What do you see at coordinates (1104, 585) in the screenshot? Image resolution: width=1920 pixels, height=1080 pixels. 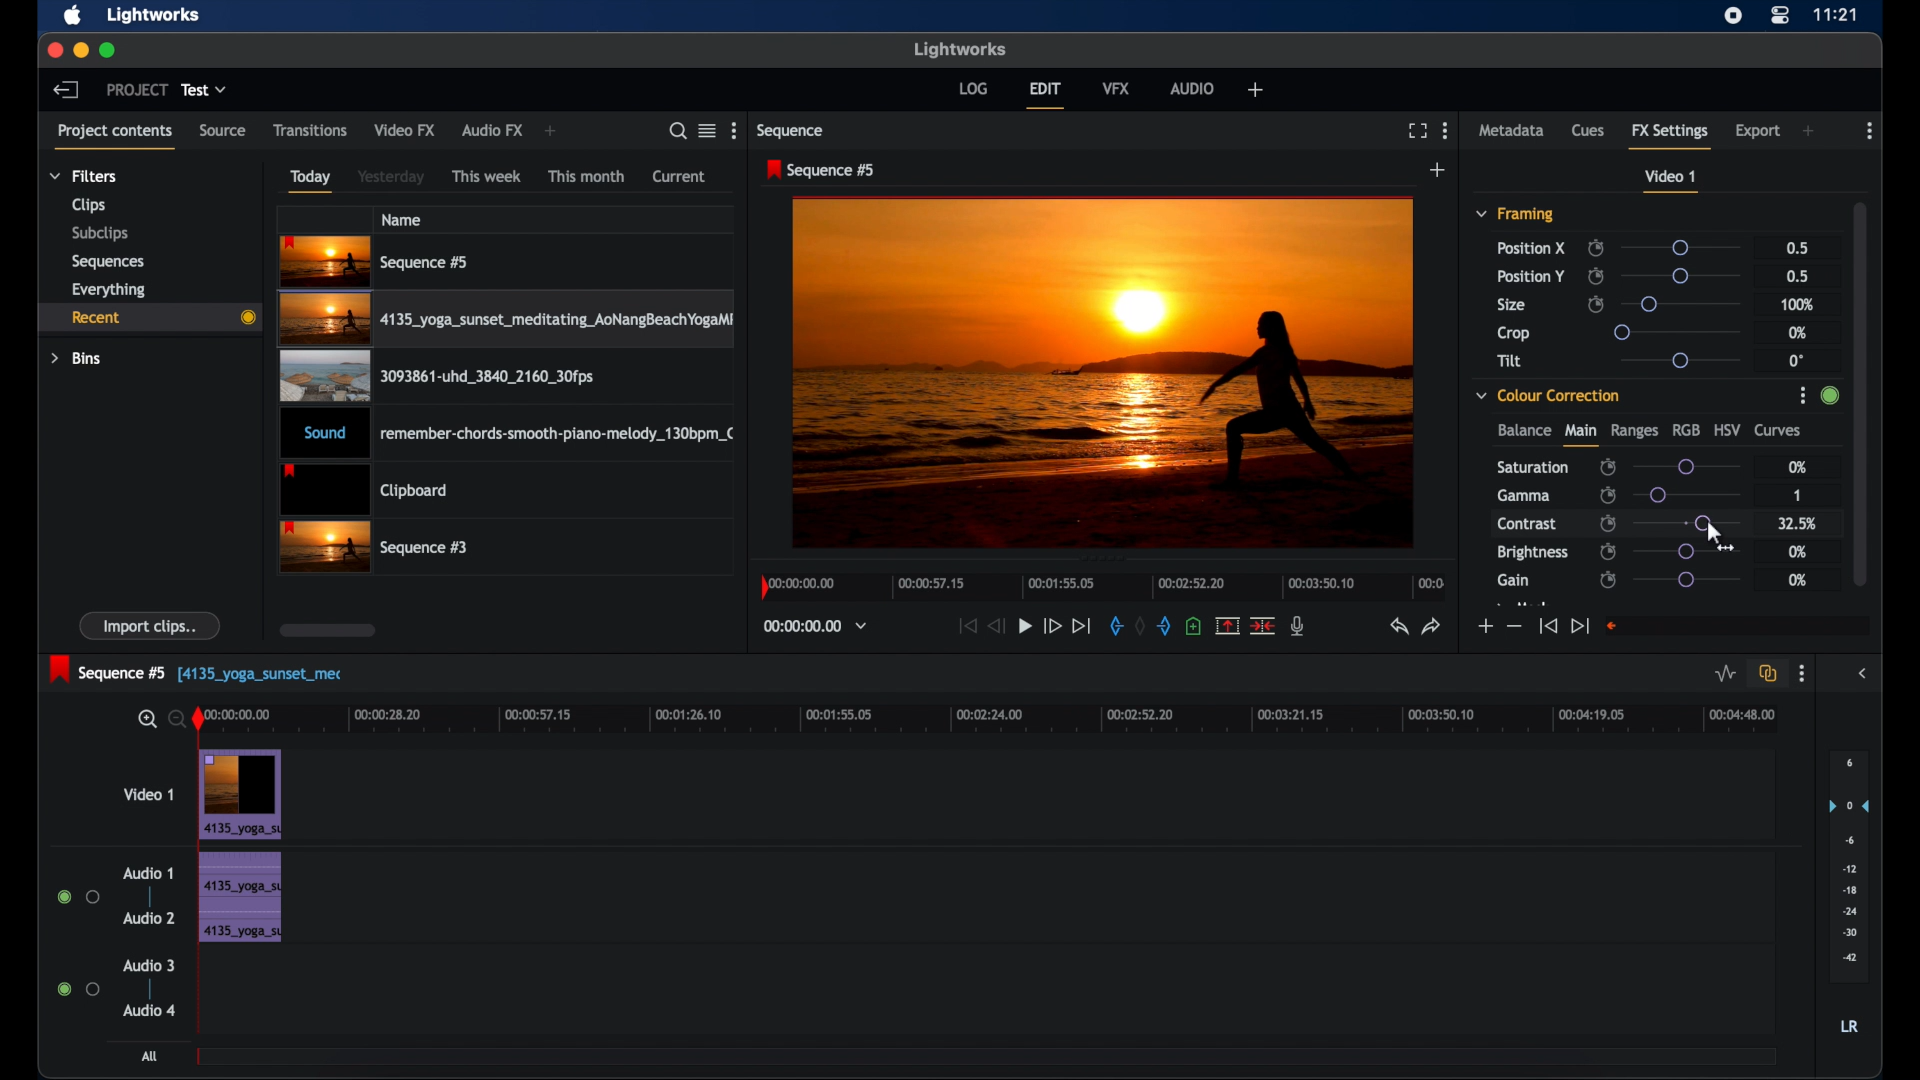 I see `timeline` at bounding box center [1104, 585].